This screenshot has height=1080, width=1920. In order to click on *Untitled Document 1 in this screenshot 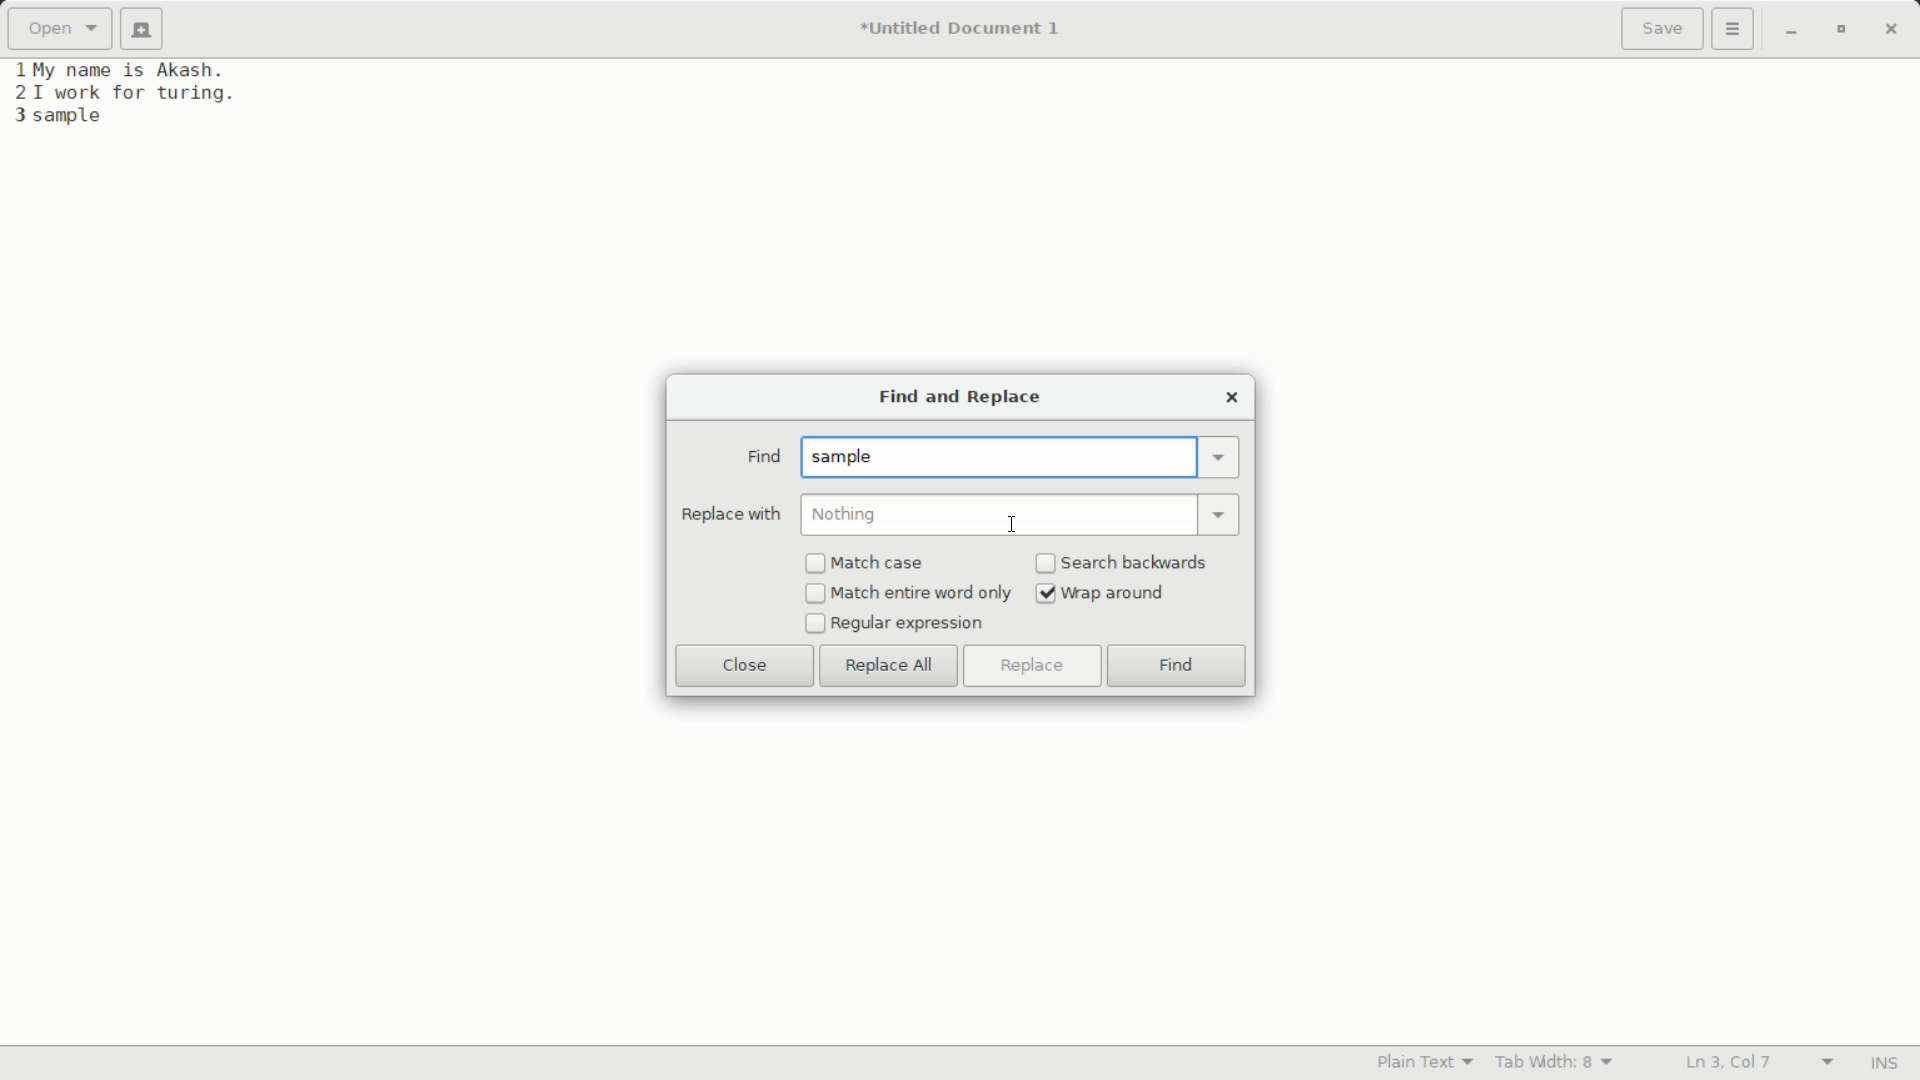, I will do `click(960, 31)`.